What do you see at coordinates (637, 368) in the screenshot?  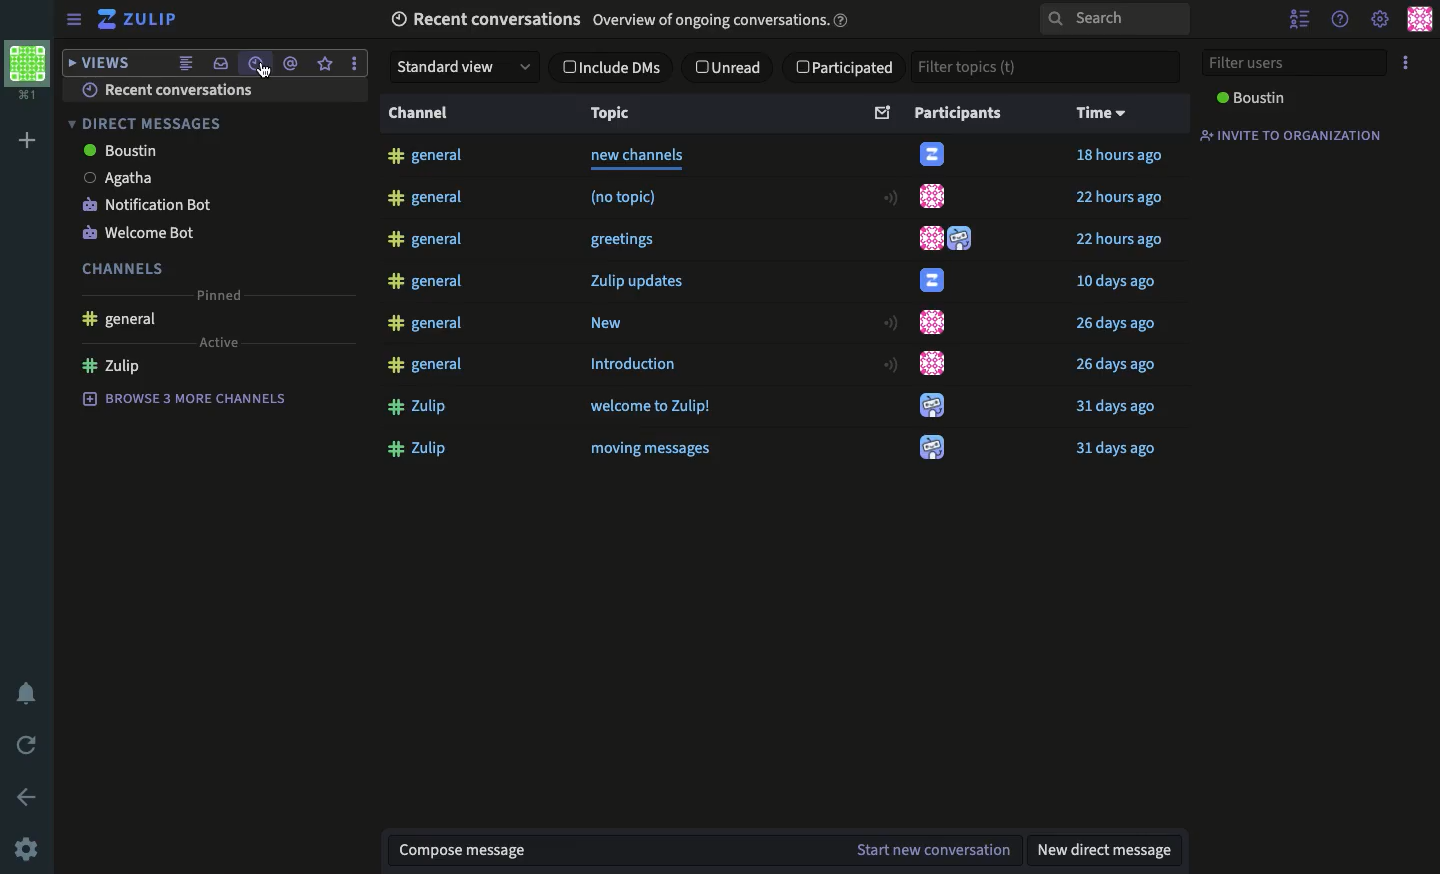 I see `introduction` at bounding box center [637, 368].